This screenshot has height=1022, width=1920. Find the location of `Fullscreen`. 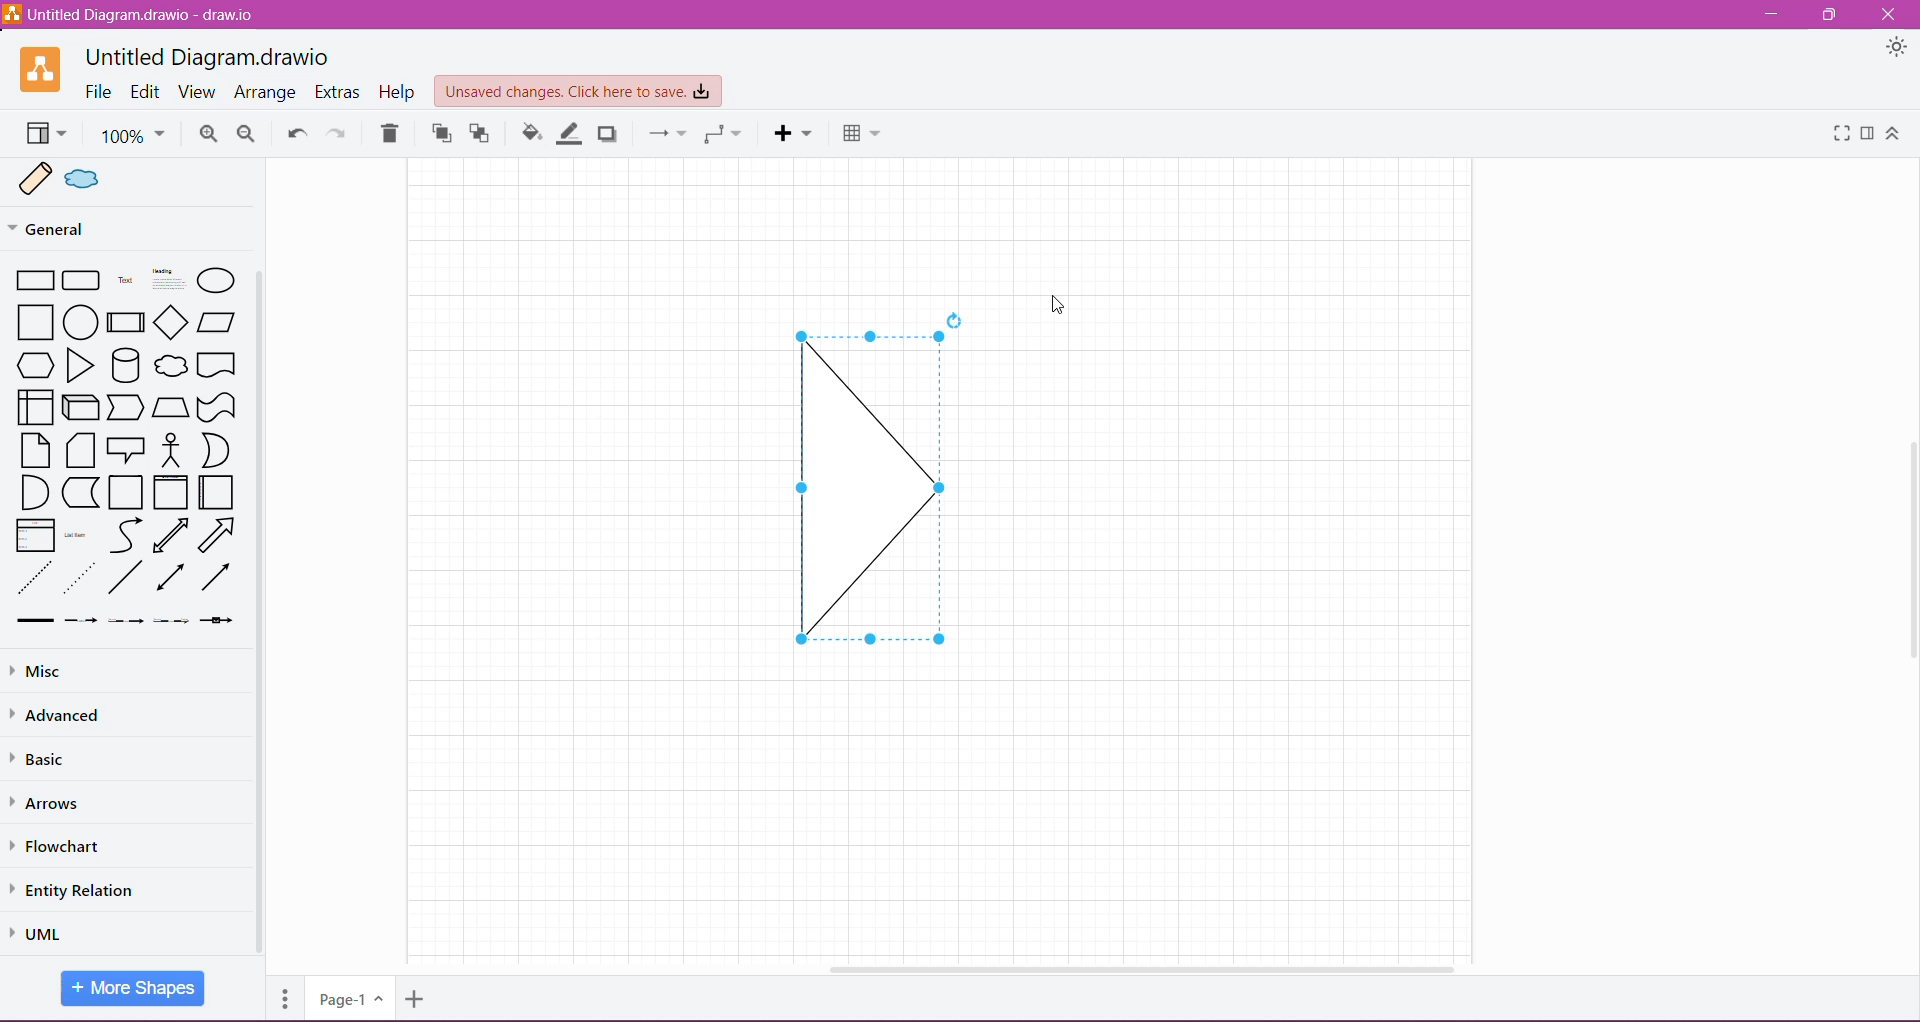

Fullscreen is located at coordinates (1842, 134).